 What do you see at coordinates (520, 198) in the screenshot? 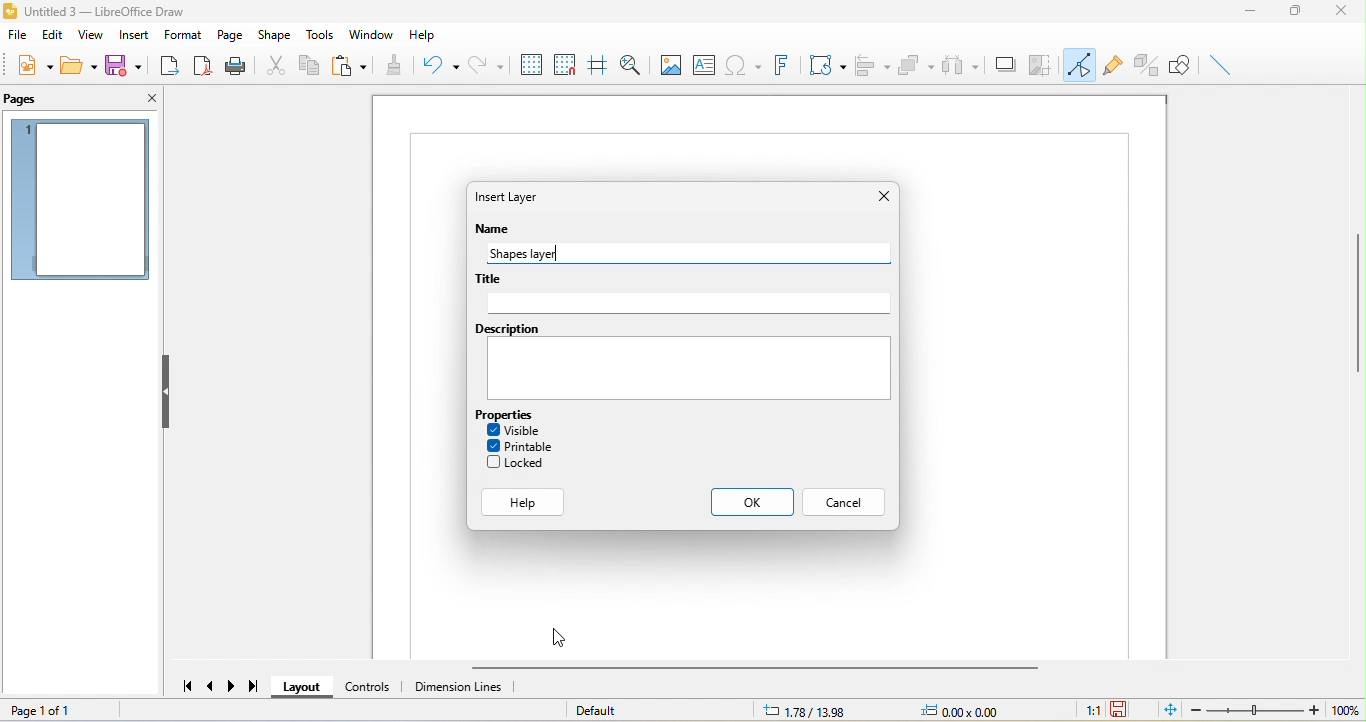
I see `insert layer` at bounding box center [520, 198].